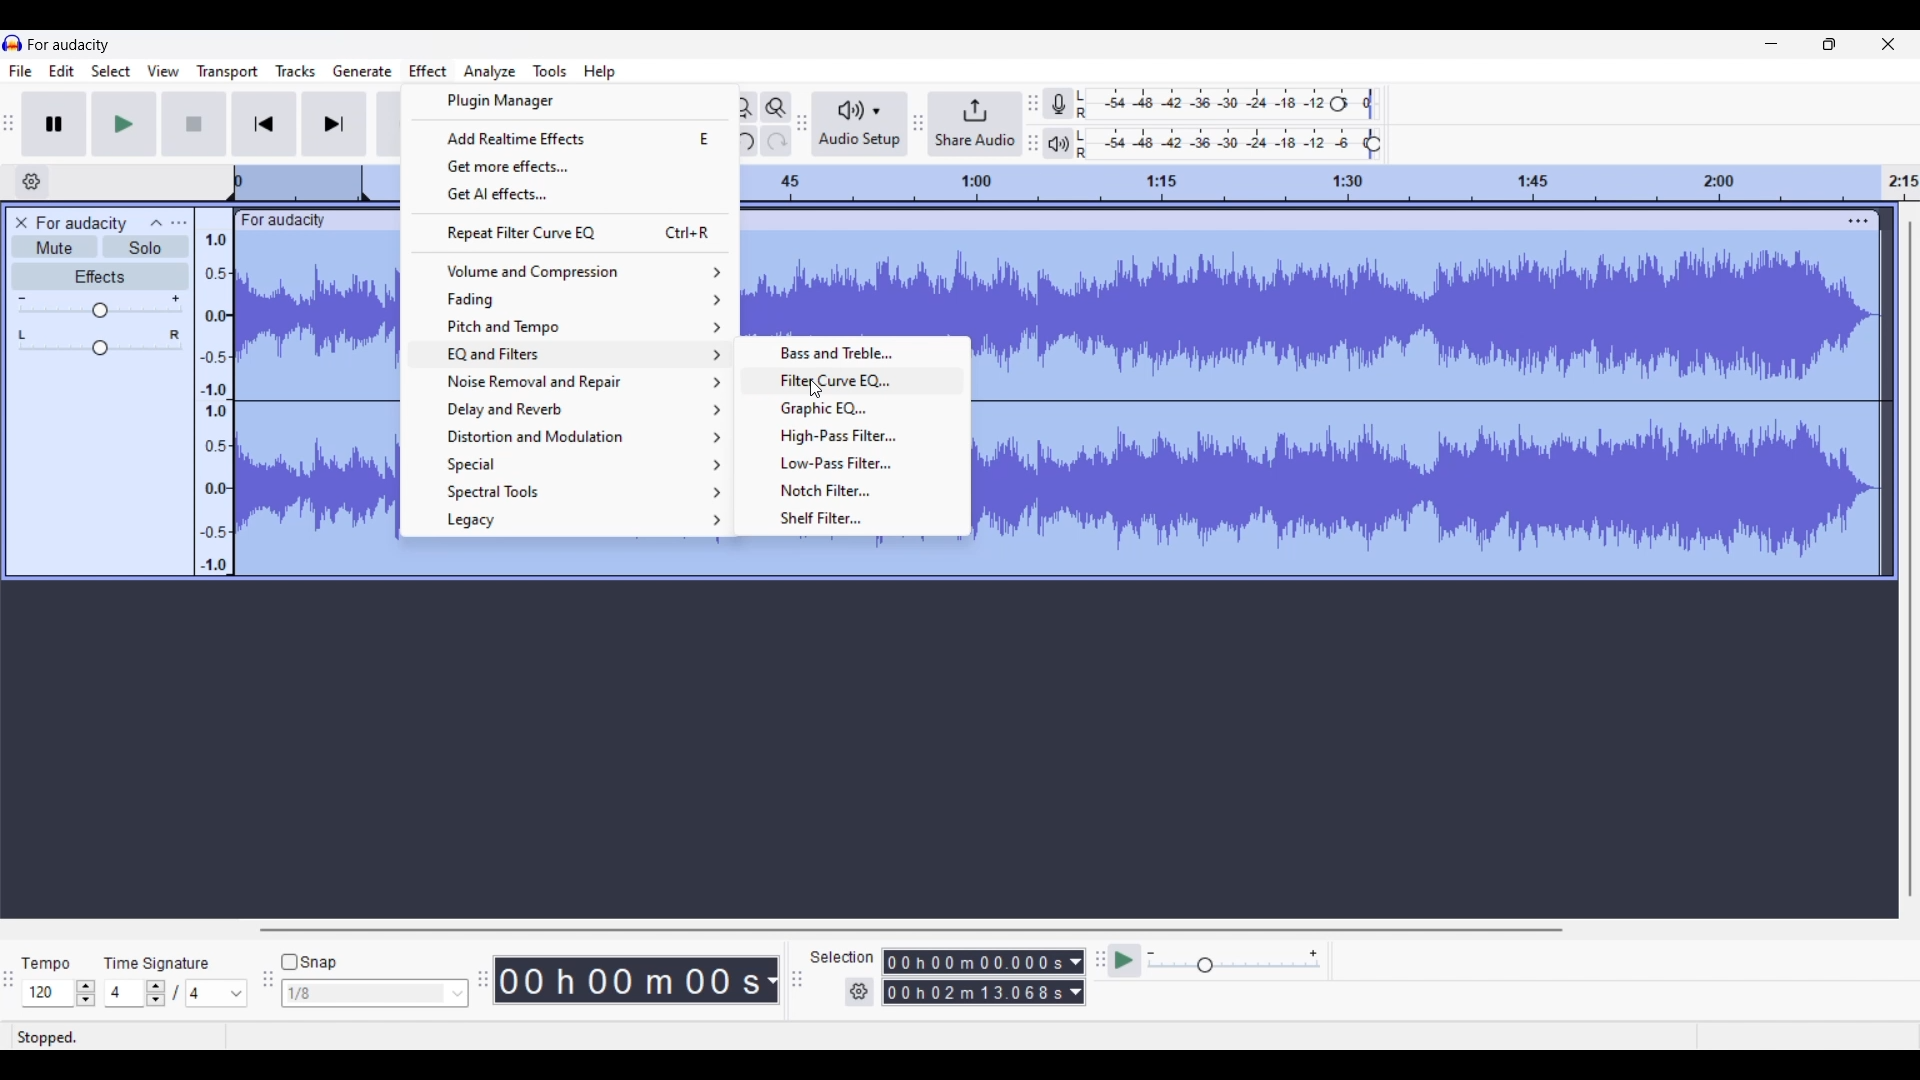  Describe the element at coordinates (860, 124) in the screenshot. I see `Audio setup` at that location.